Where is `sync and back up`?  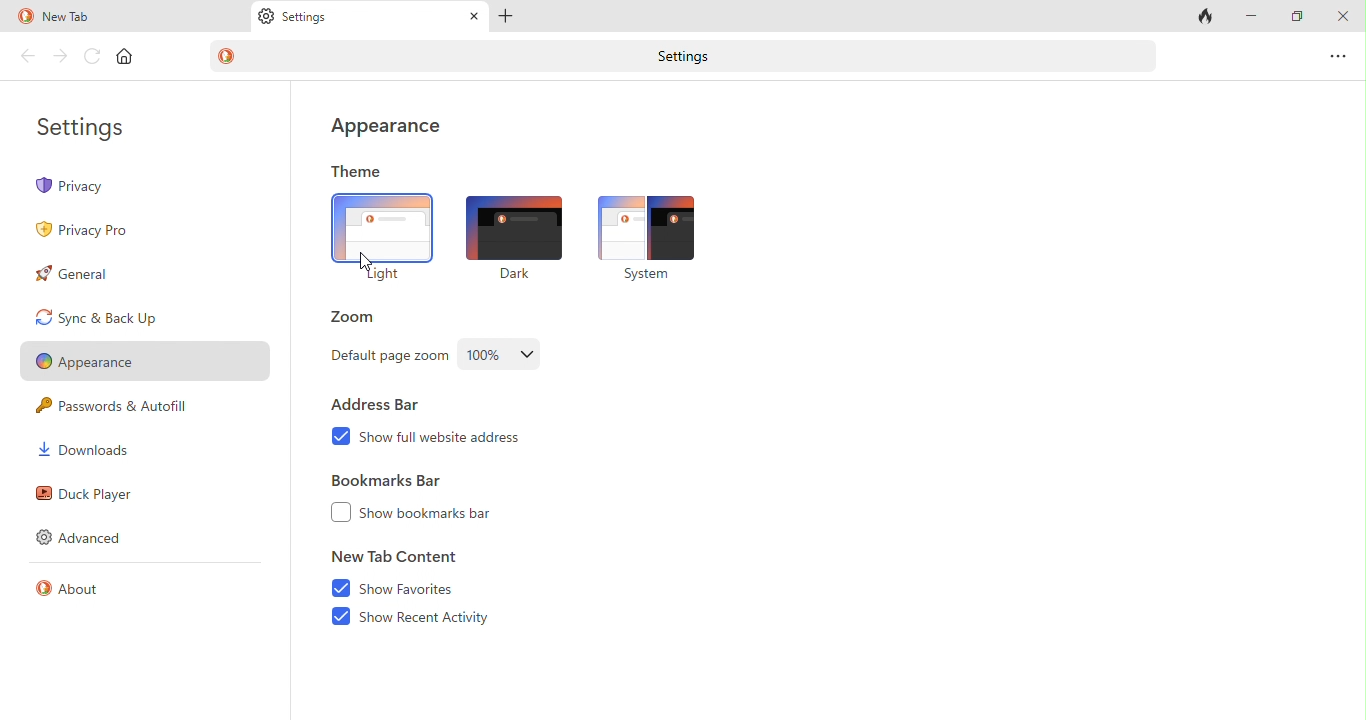 sync and back up is located at coordinates (153, 318).